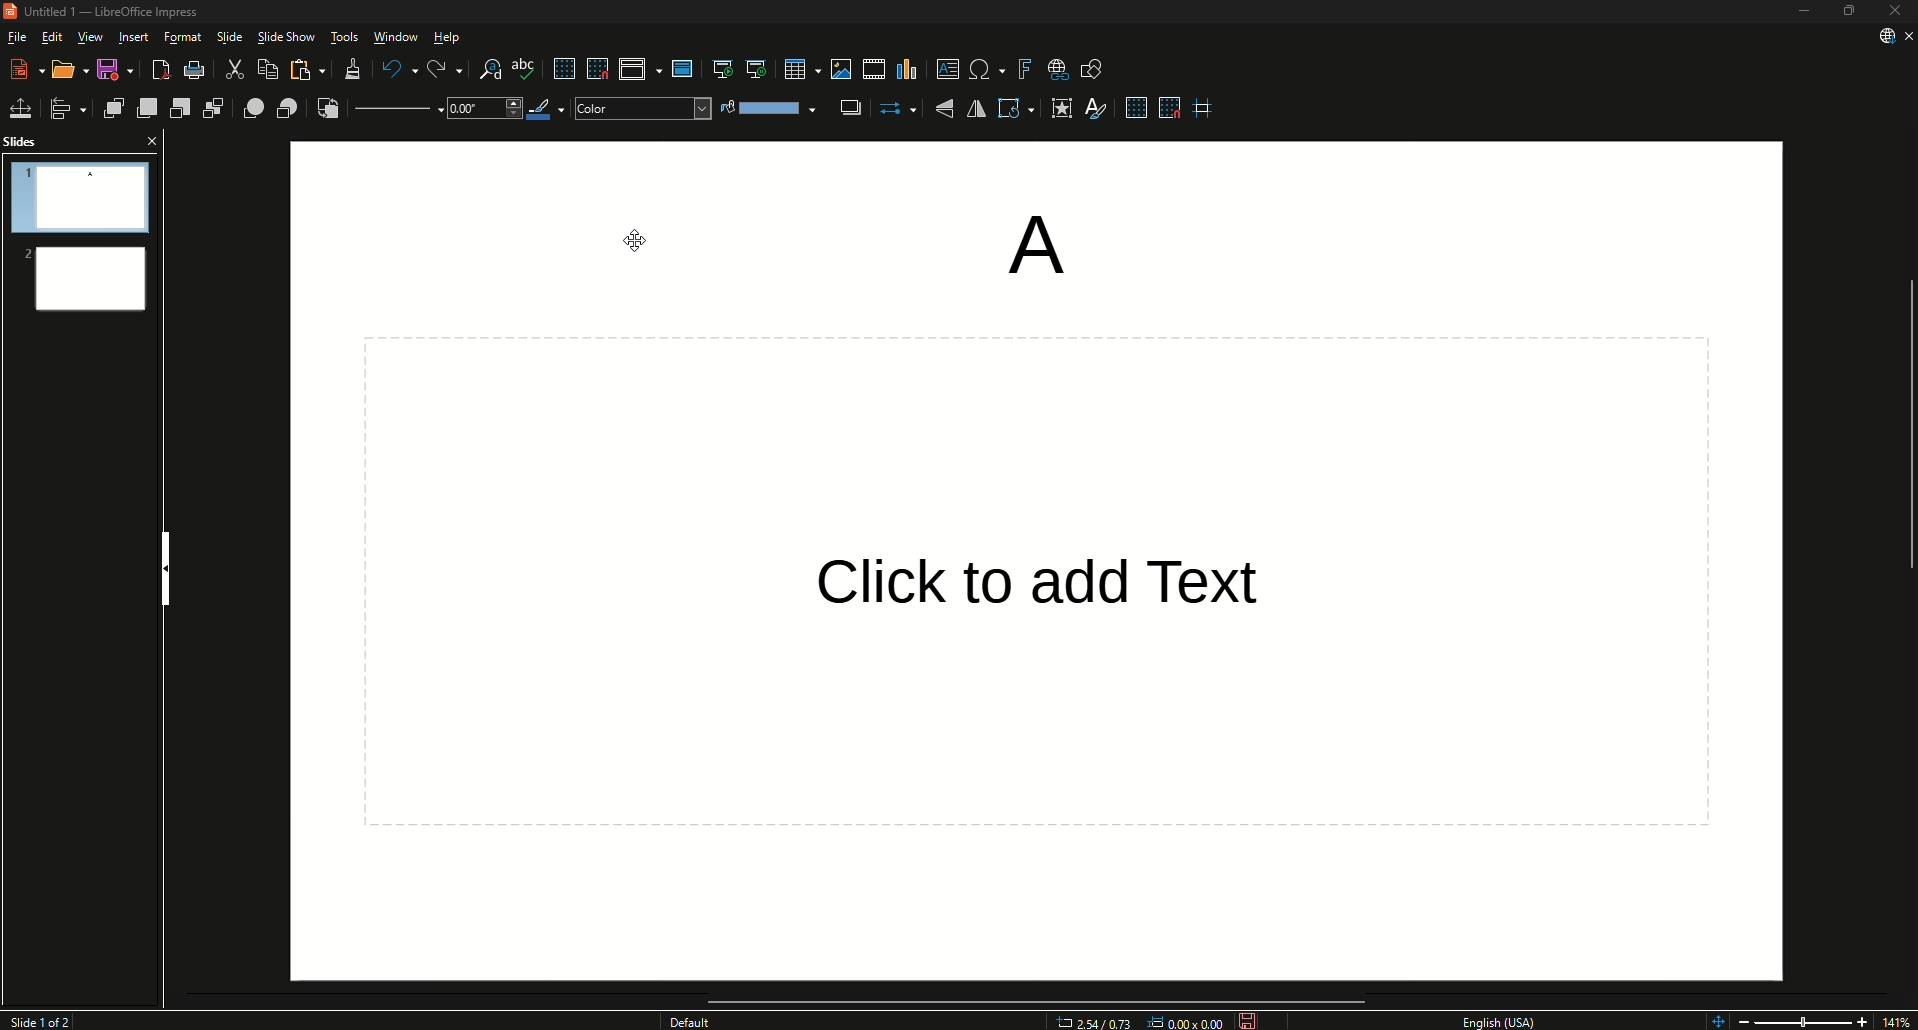  What do you see at coordinates (351, 70) in the screenshot?
I see `Clone Formatting` at bounding box center [351, 70].